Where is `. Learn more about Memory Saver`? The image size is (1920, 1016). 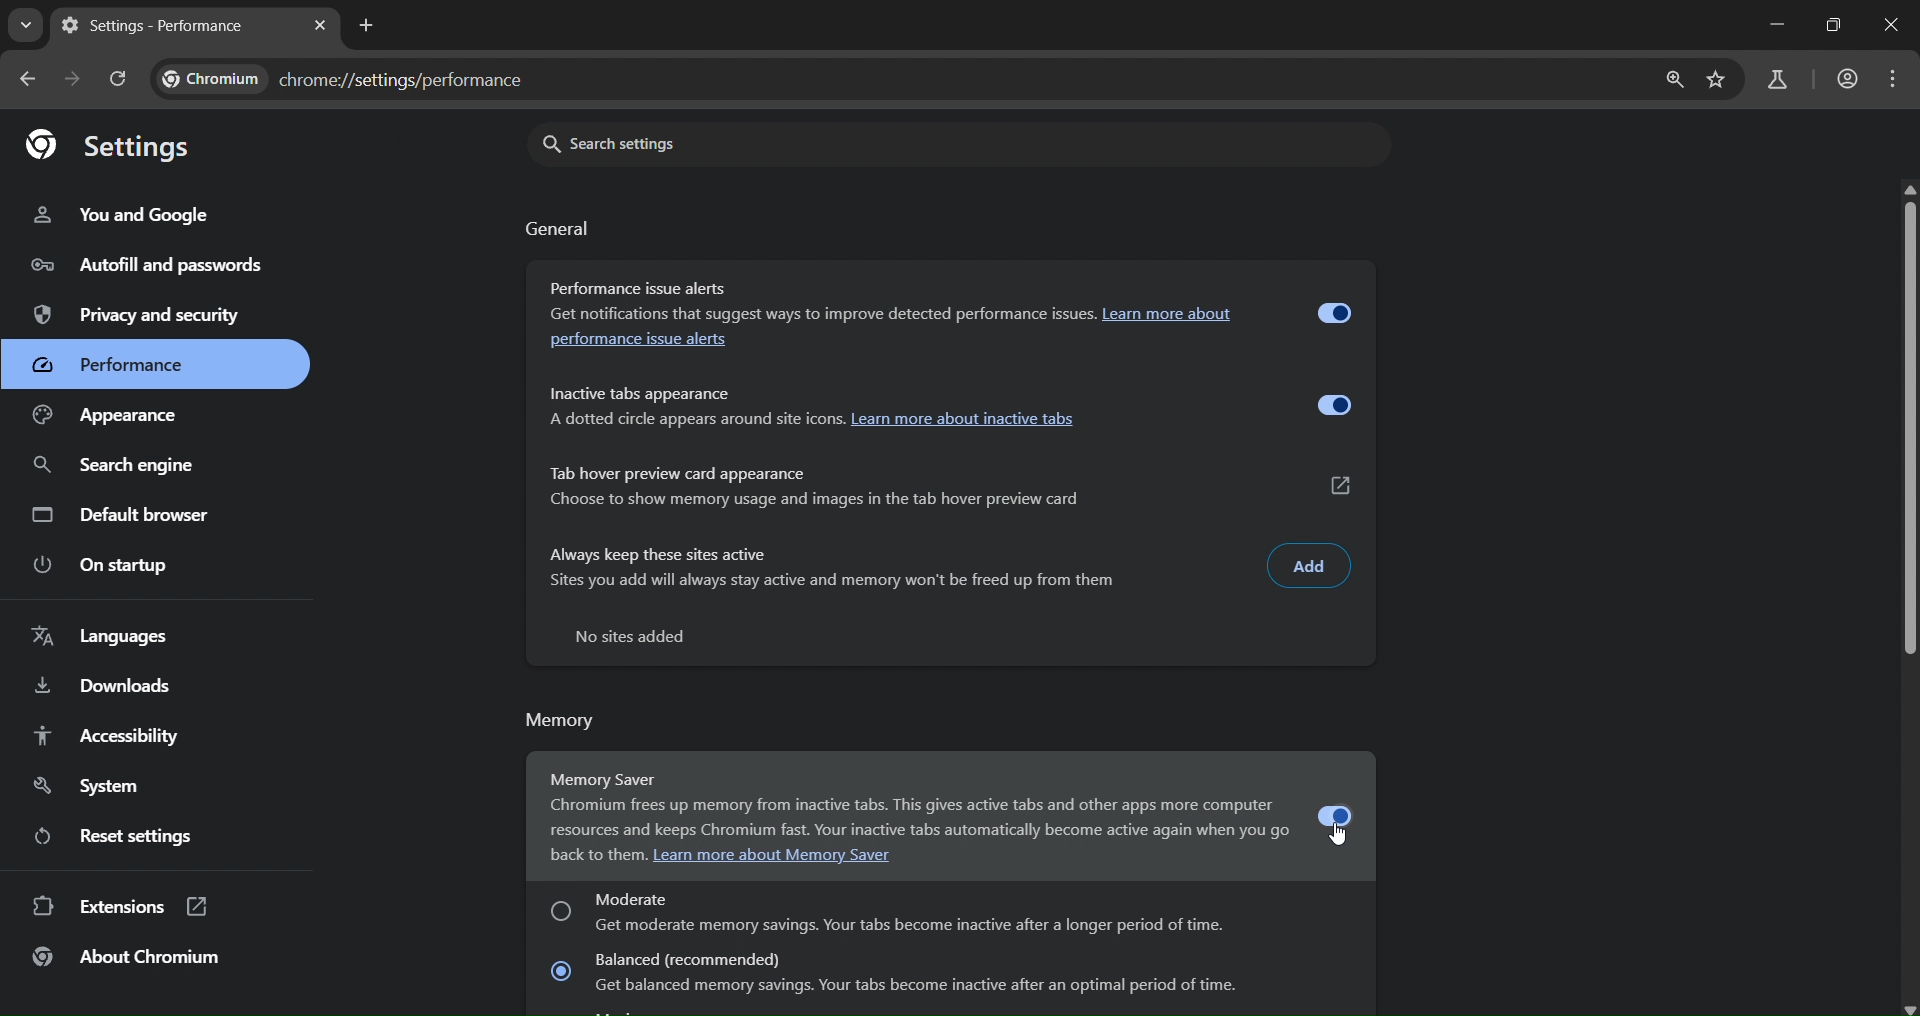 . Learn more about Memory Saver is located at coordinates (773, 858).